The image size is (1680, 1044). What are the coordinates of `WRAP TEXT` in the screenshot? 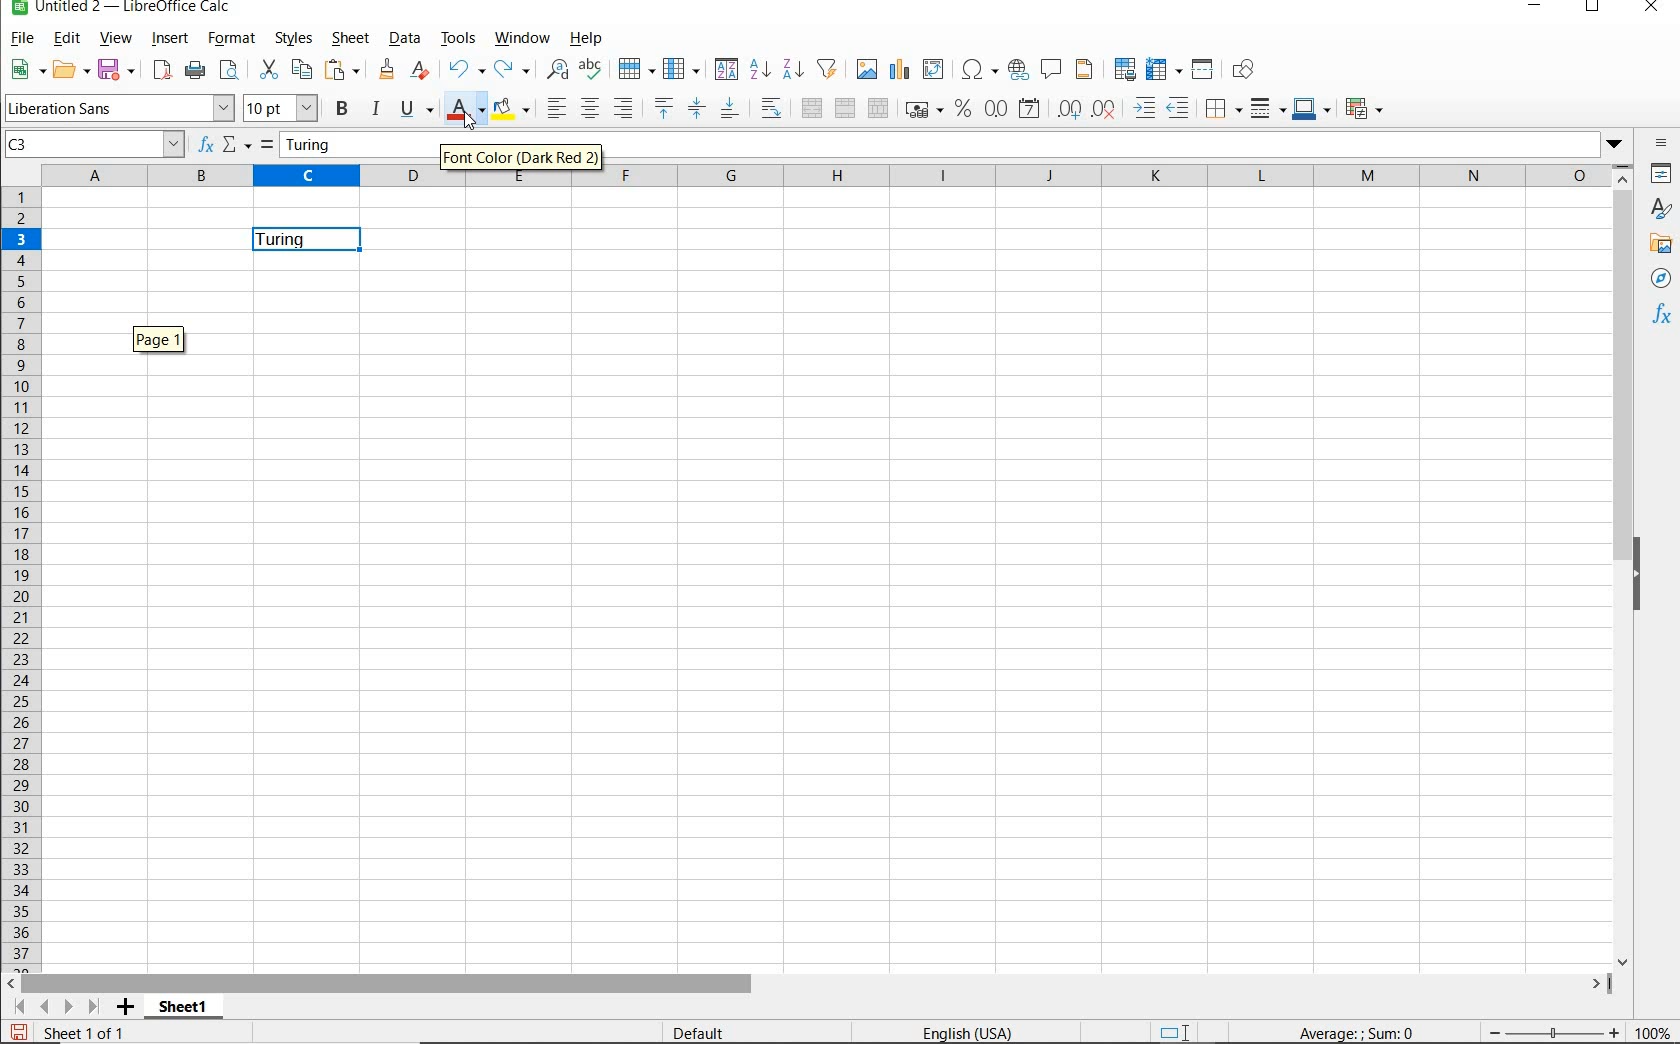 It's located at (769, 110).